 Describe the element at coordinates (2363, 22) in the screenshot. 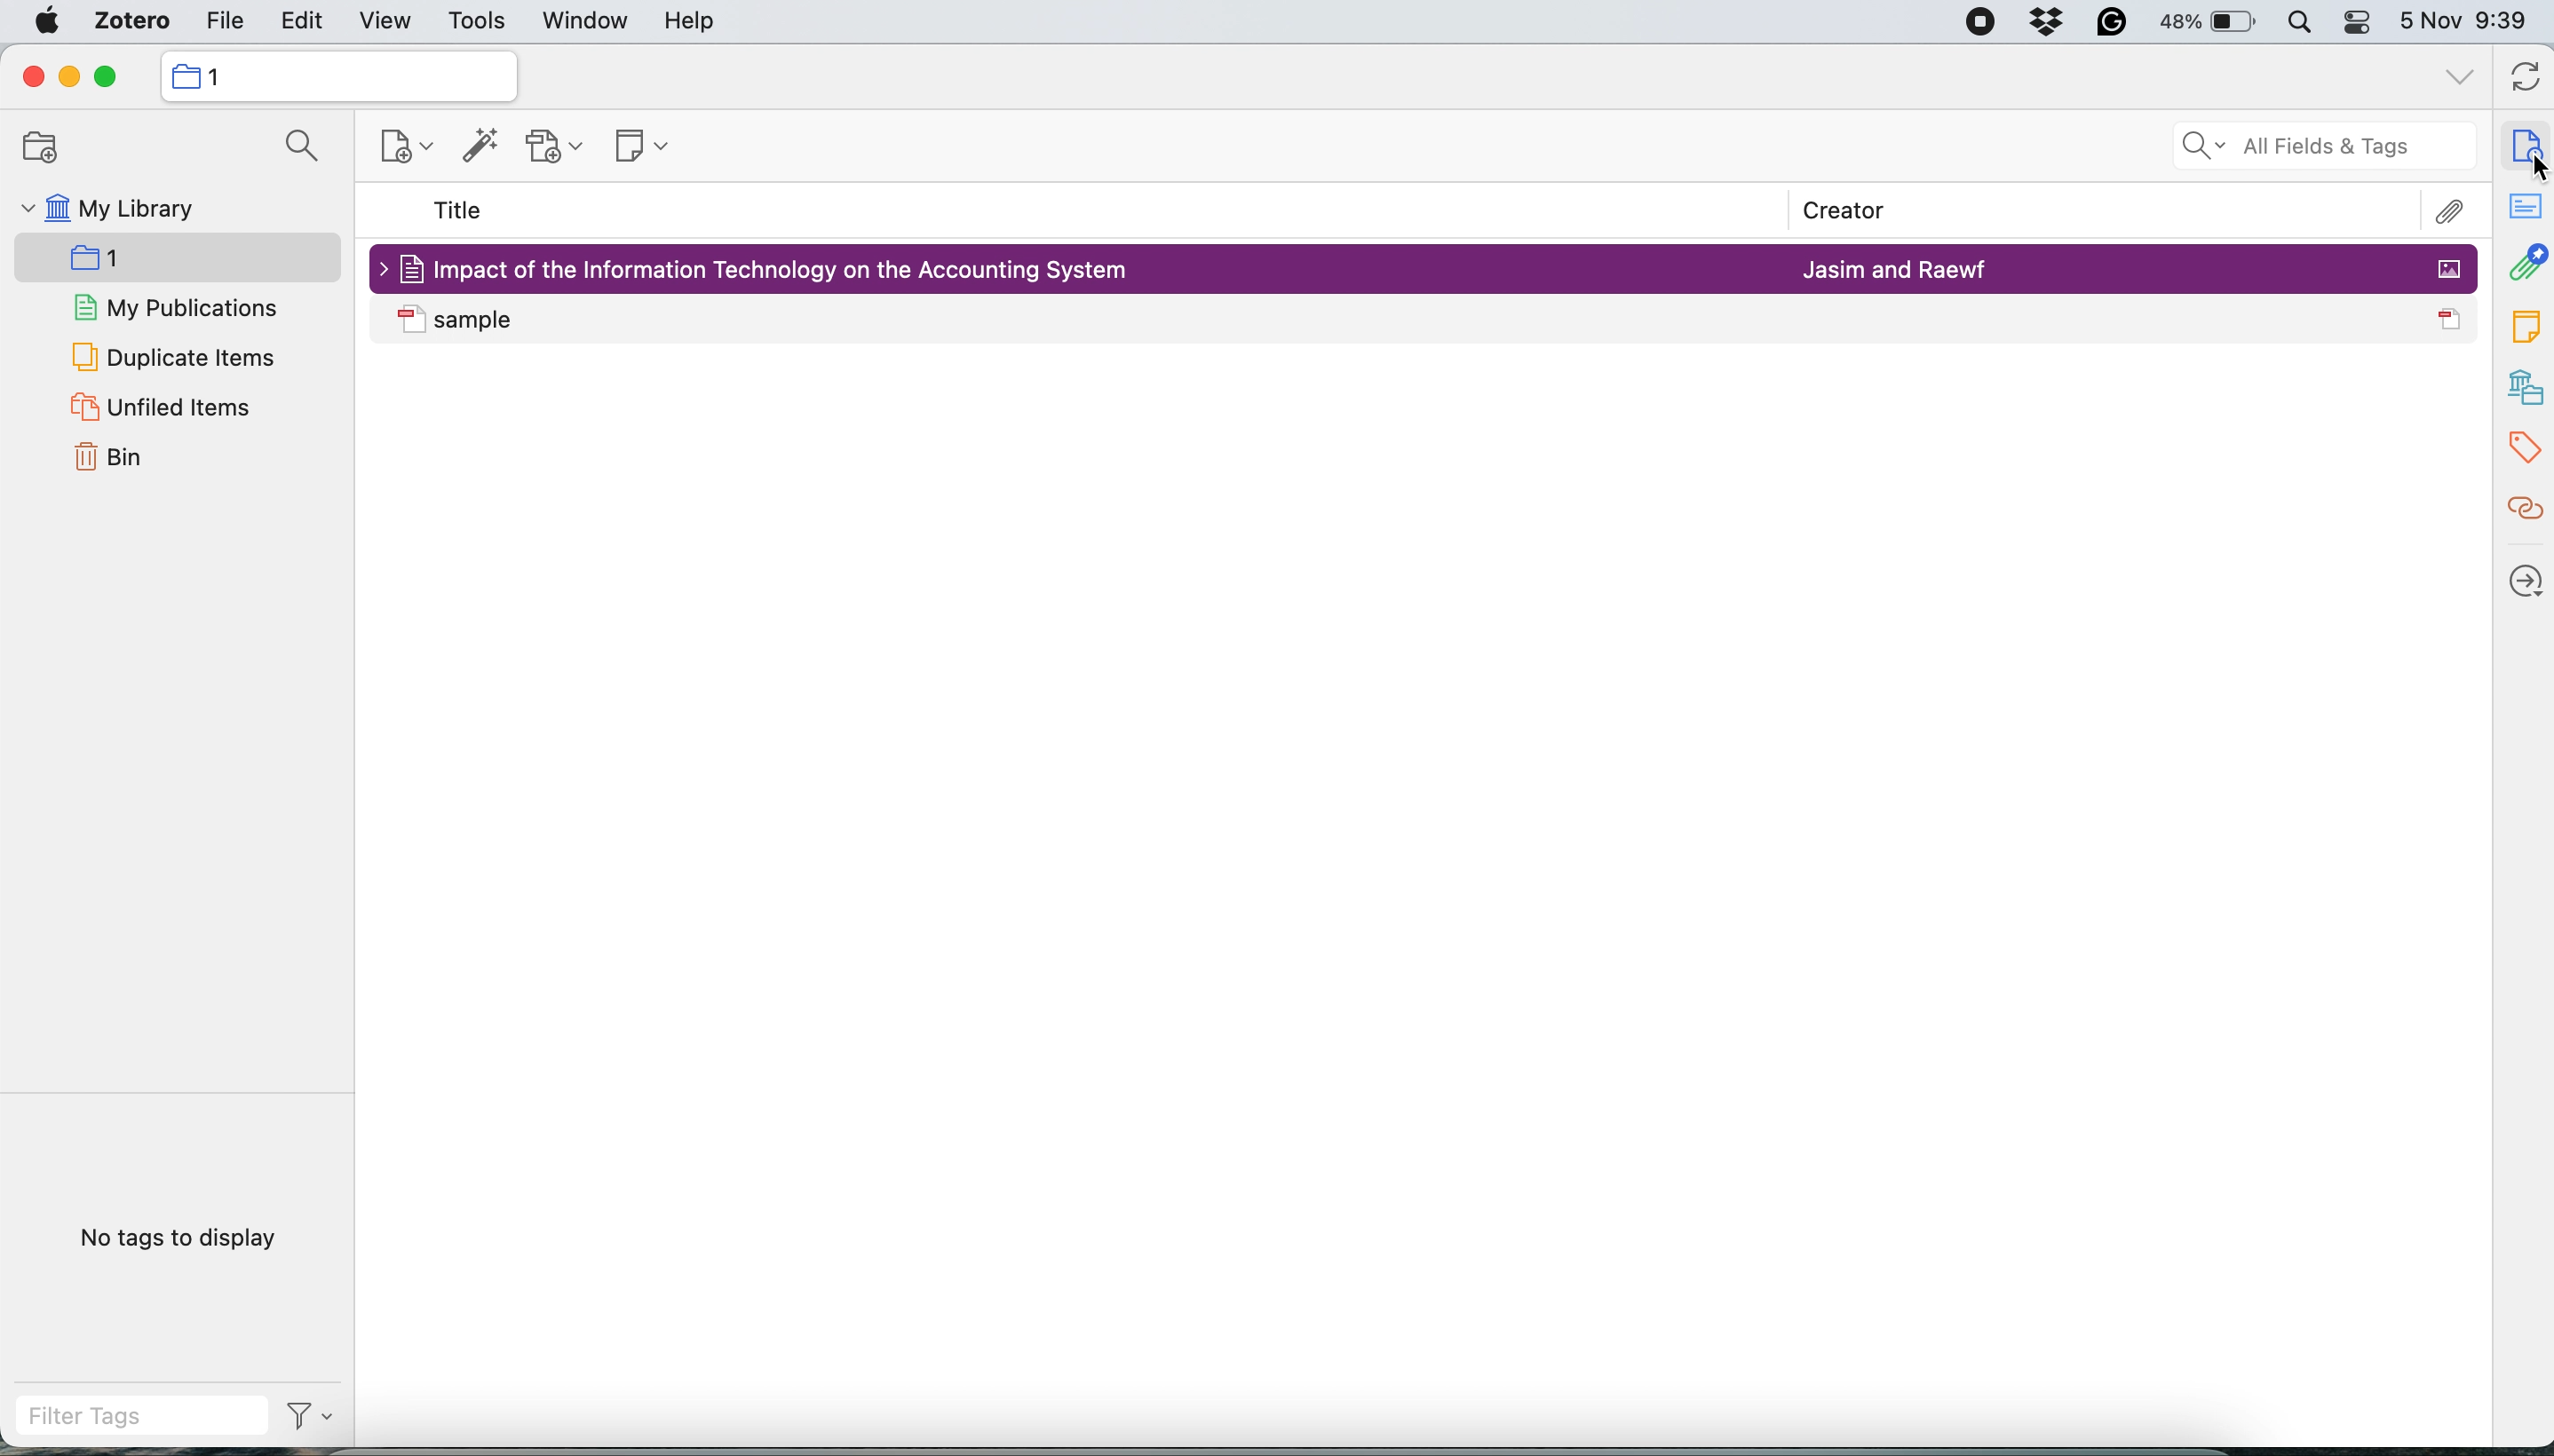

I see `control center` at that location.